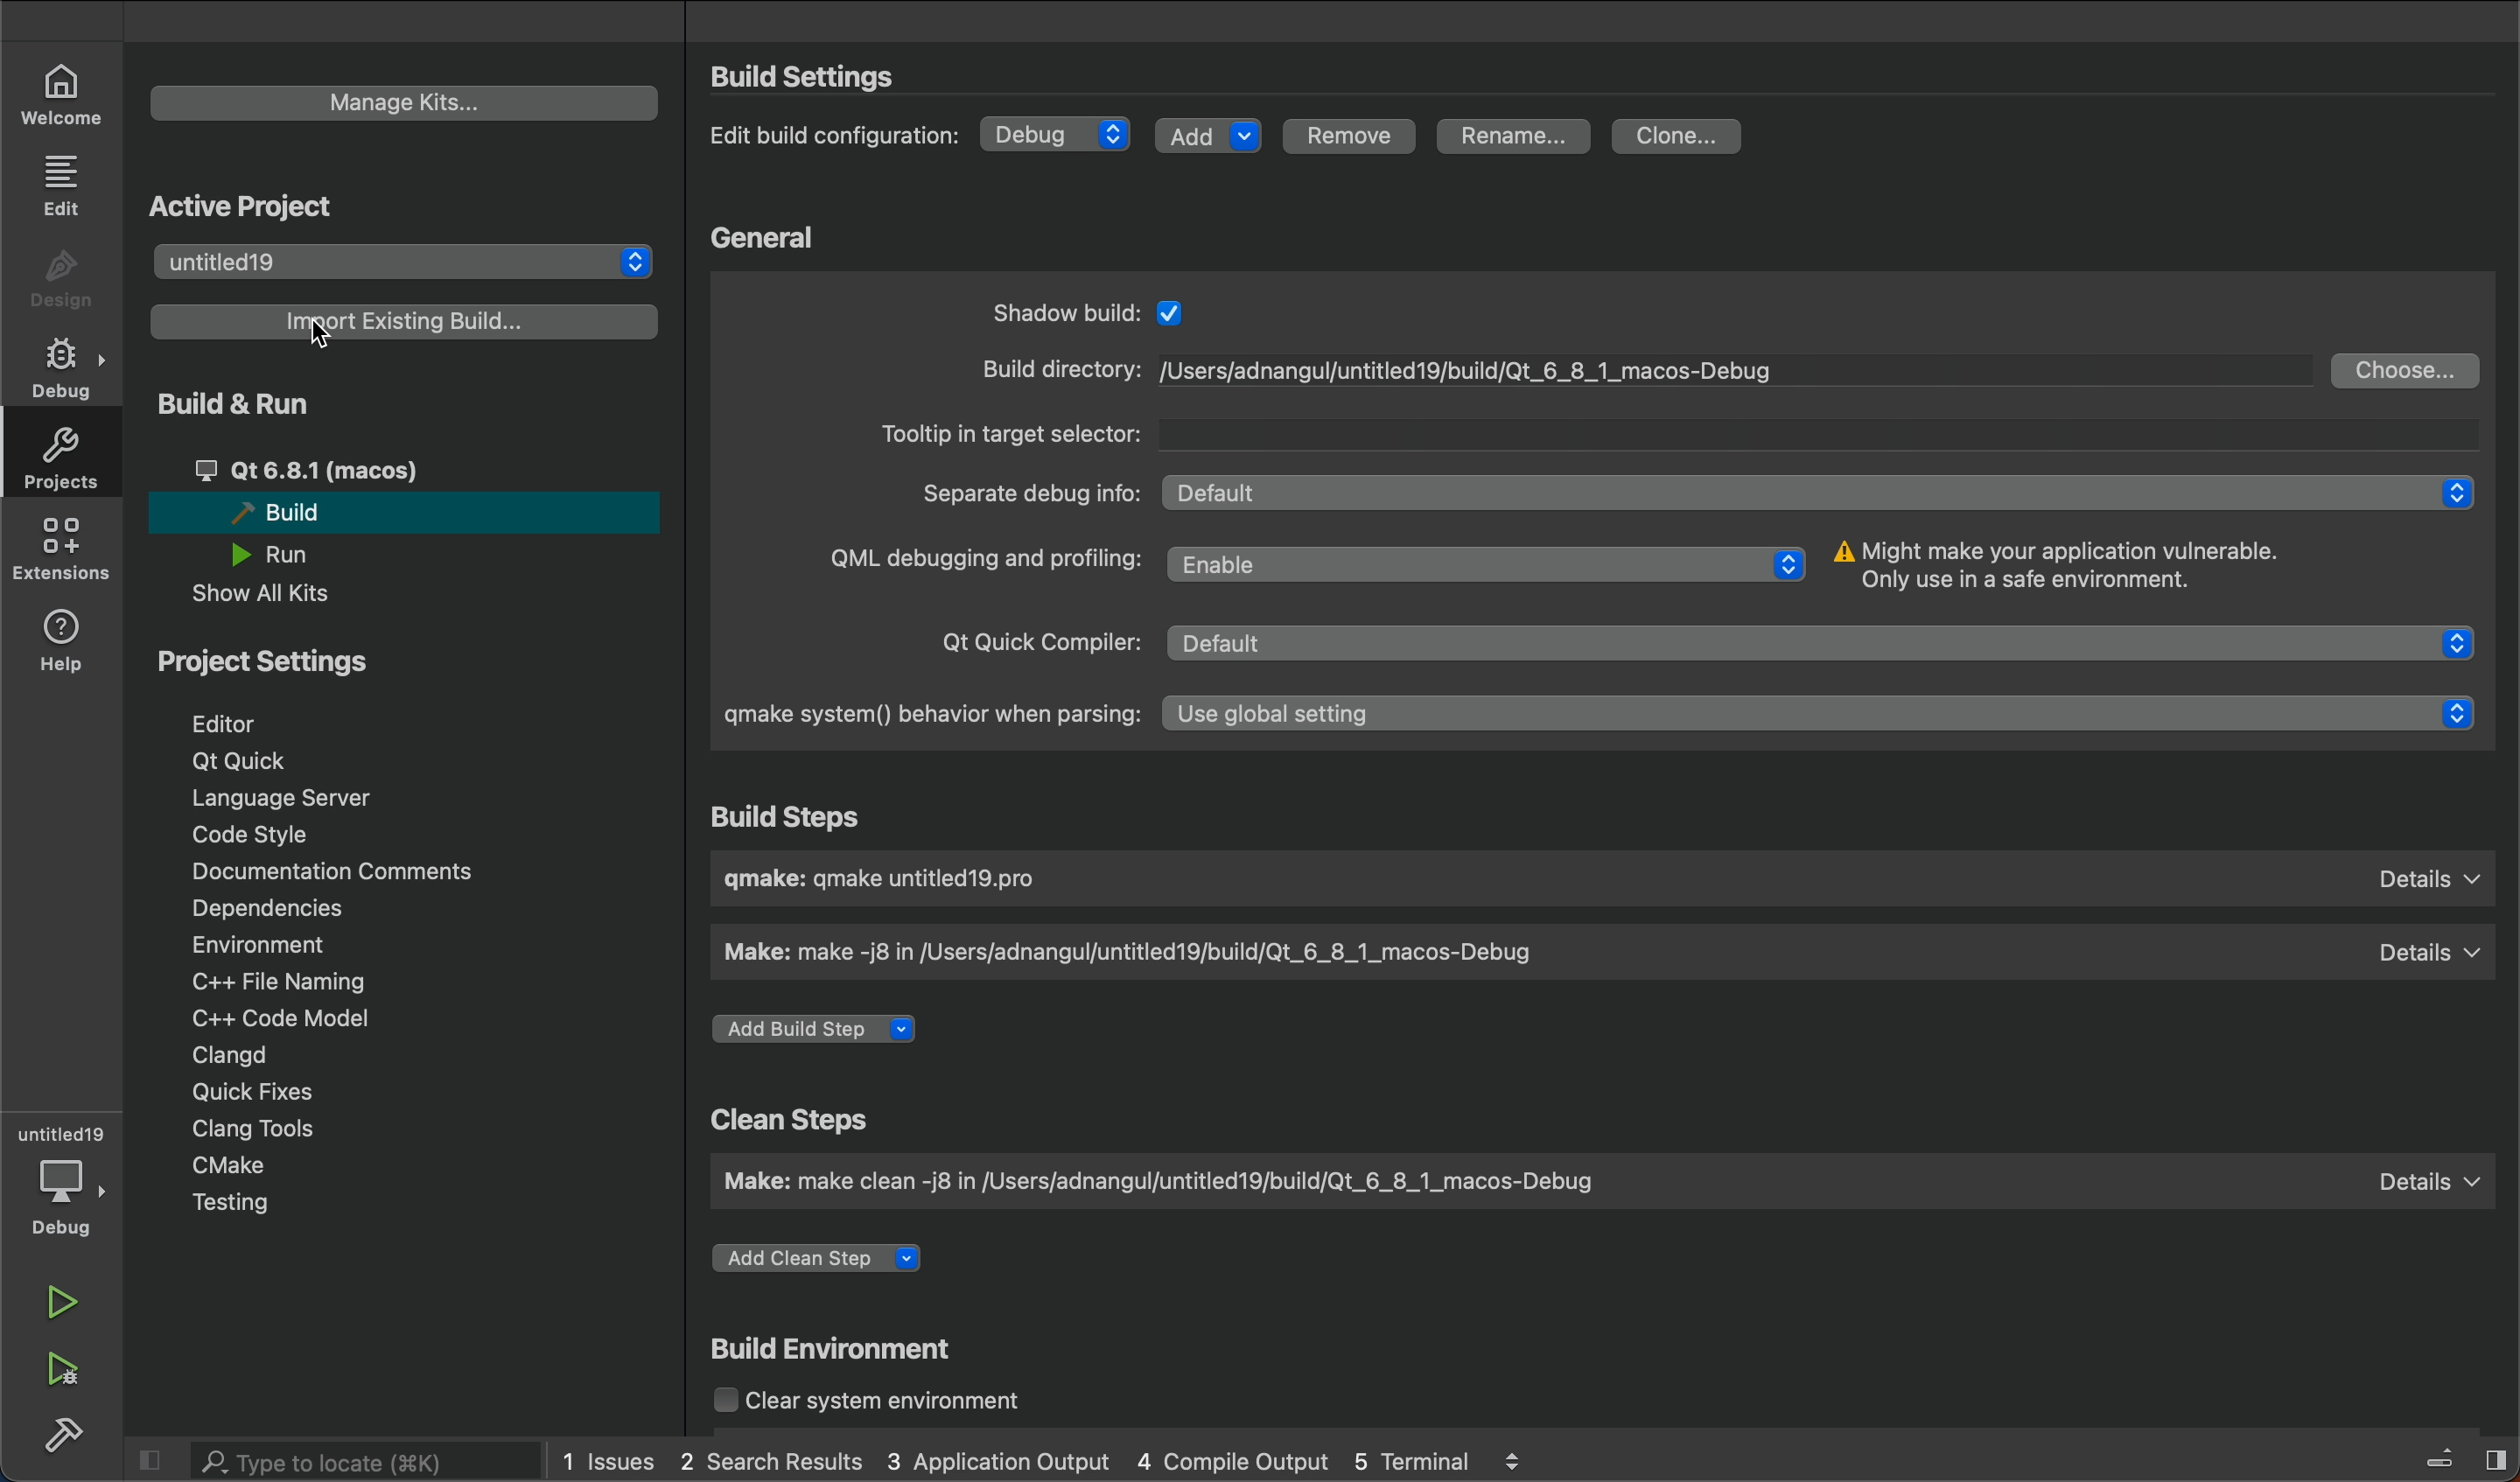 This screenshot has width=2520, height=1482. I want to click on run debug, so click(65, 1366).